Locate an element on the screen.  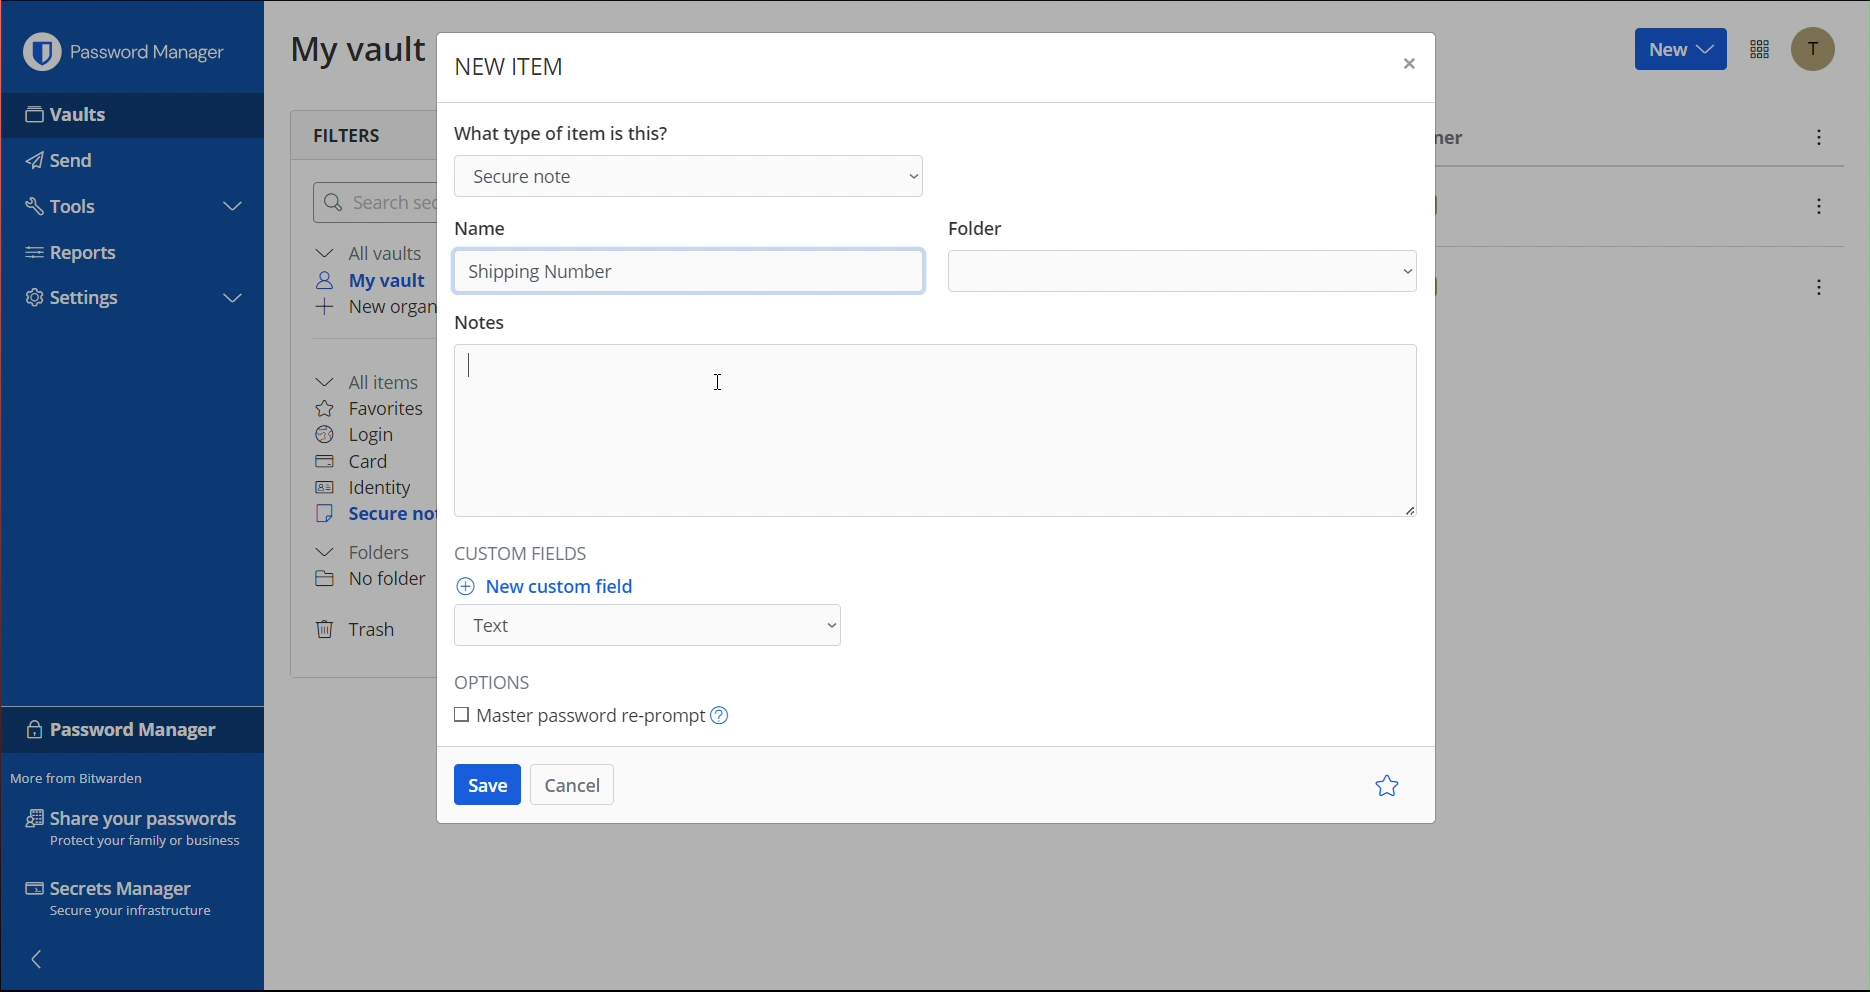
Account is located at coordinates (1817, 50).